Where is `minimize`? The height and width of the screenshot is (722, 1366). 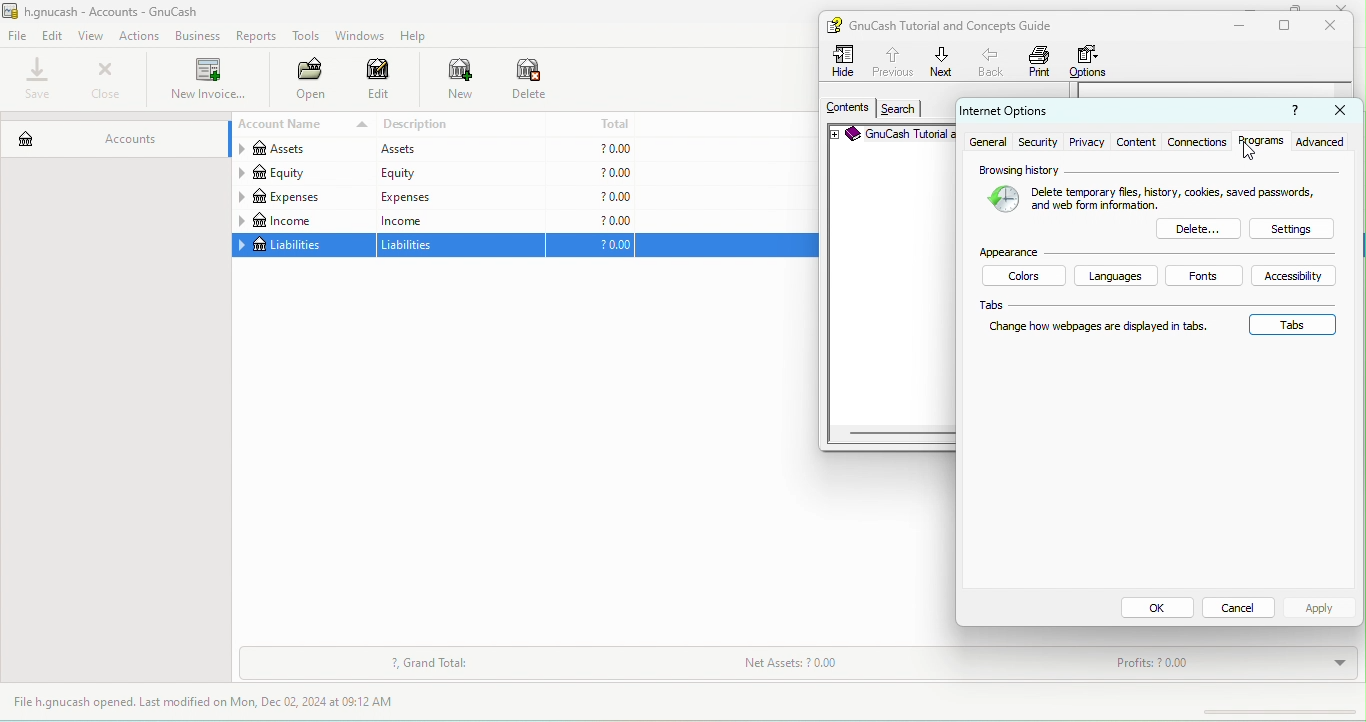
minimize is located at coordinates (1235, 26).